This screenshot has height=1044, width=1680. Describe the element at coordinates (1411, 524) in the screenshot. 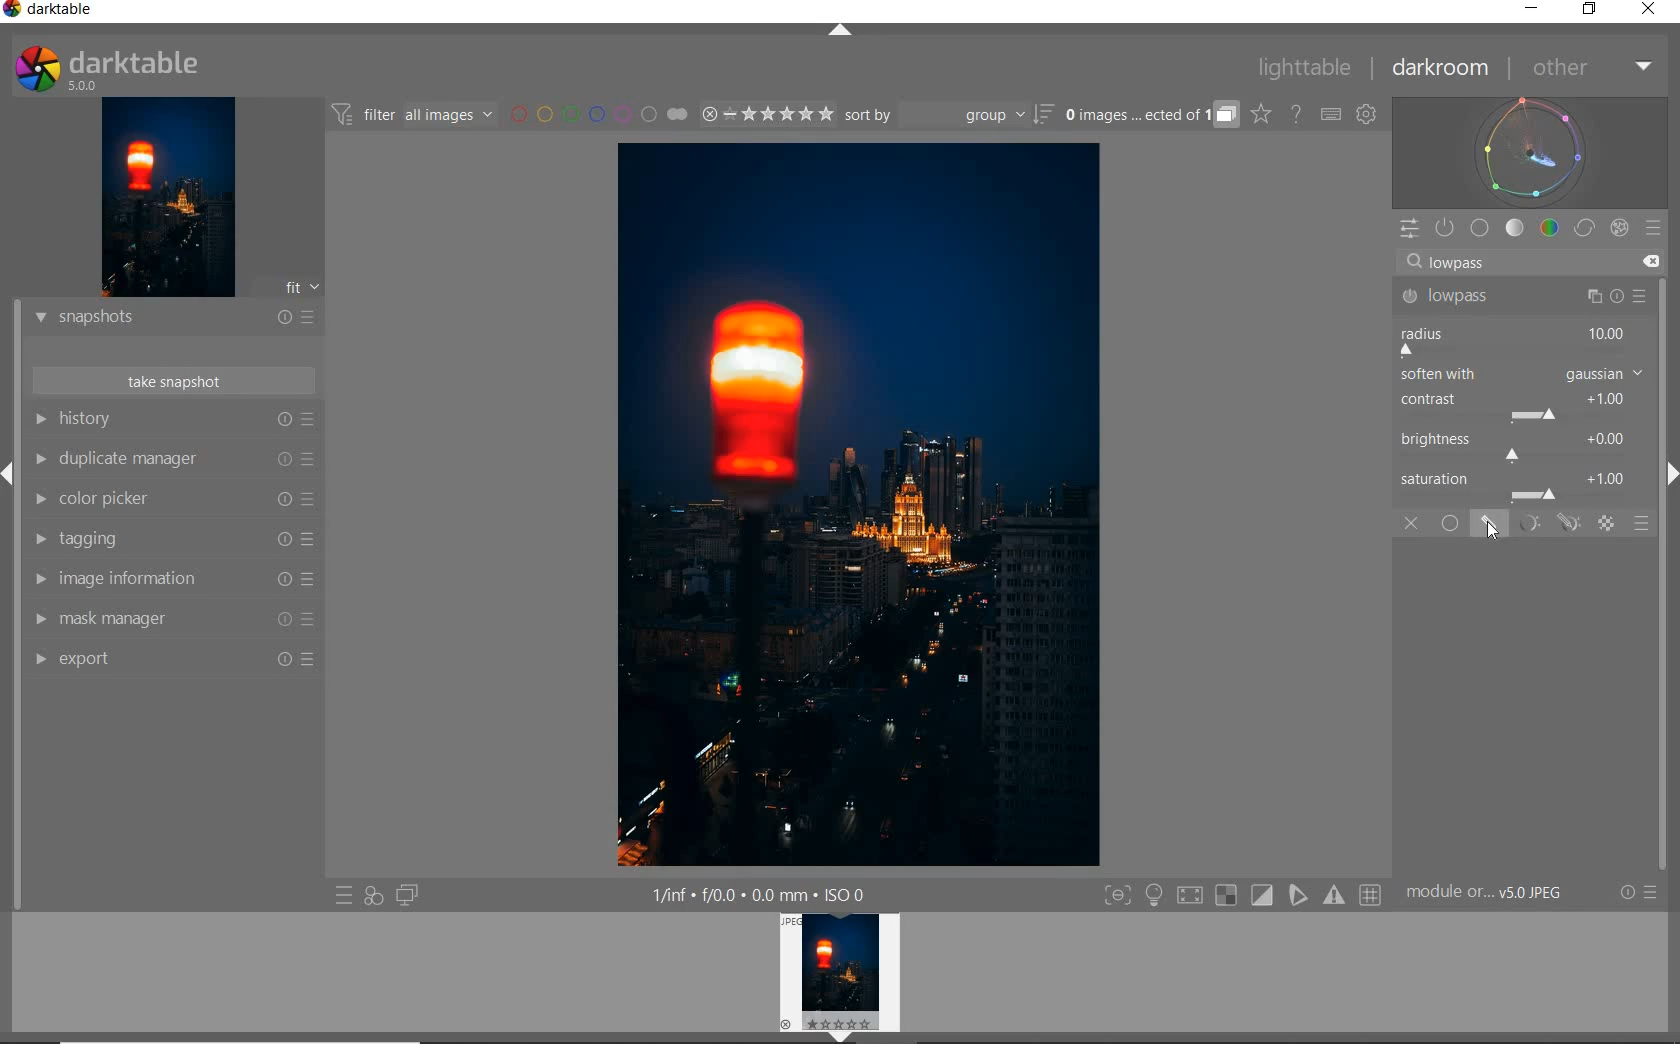

I see `OFF` at that location.